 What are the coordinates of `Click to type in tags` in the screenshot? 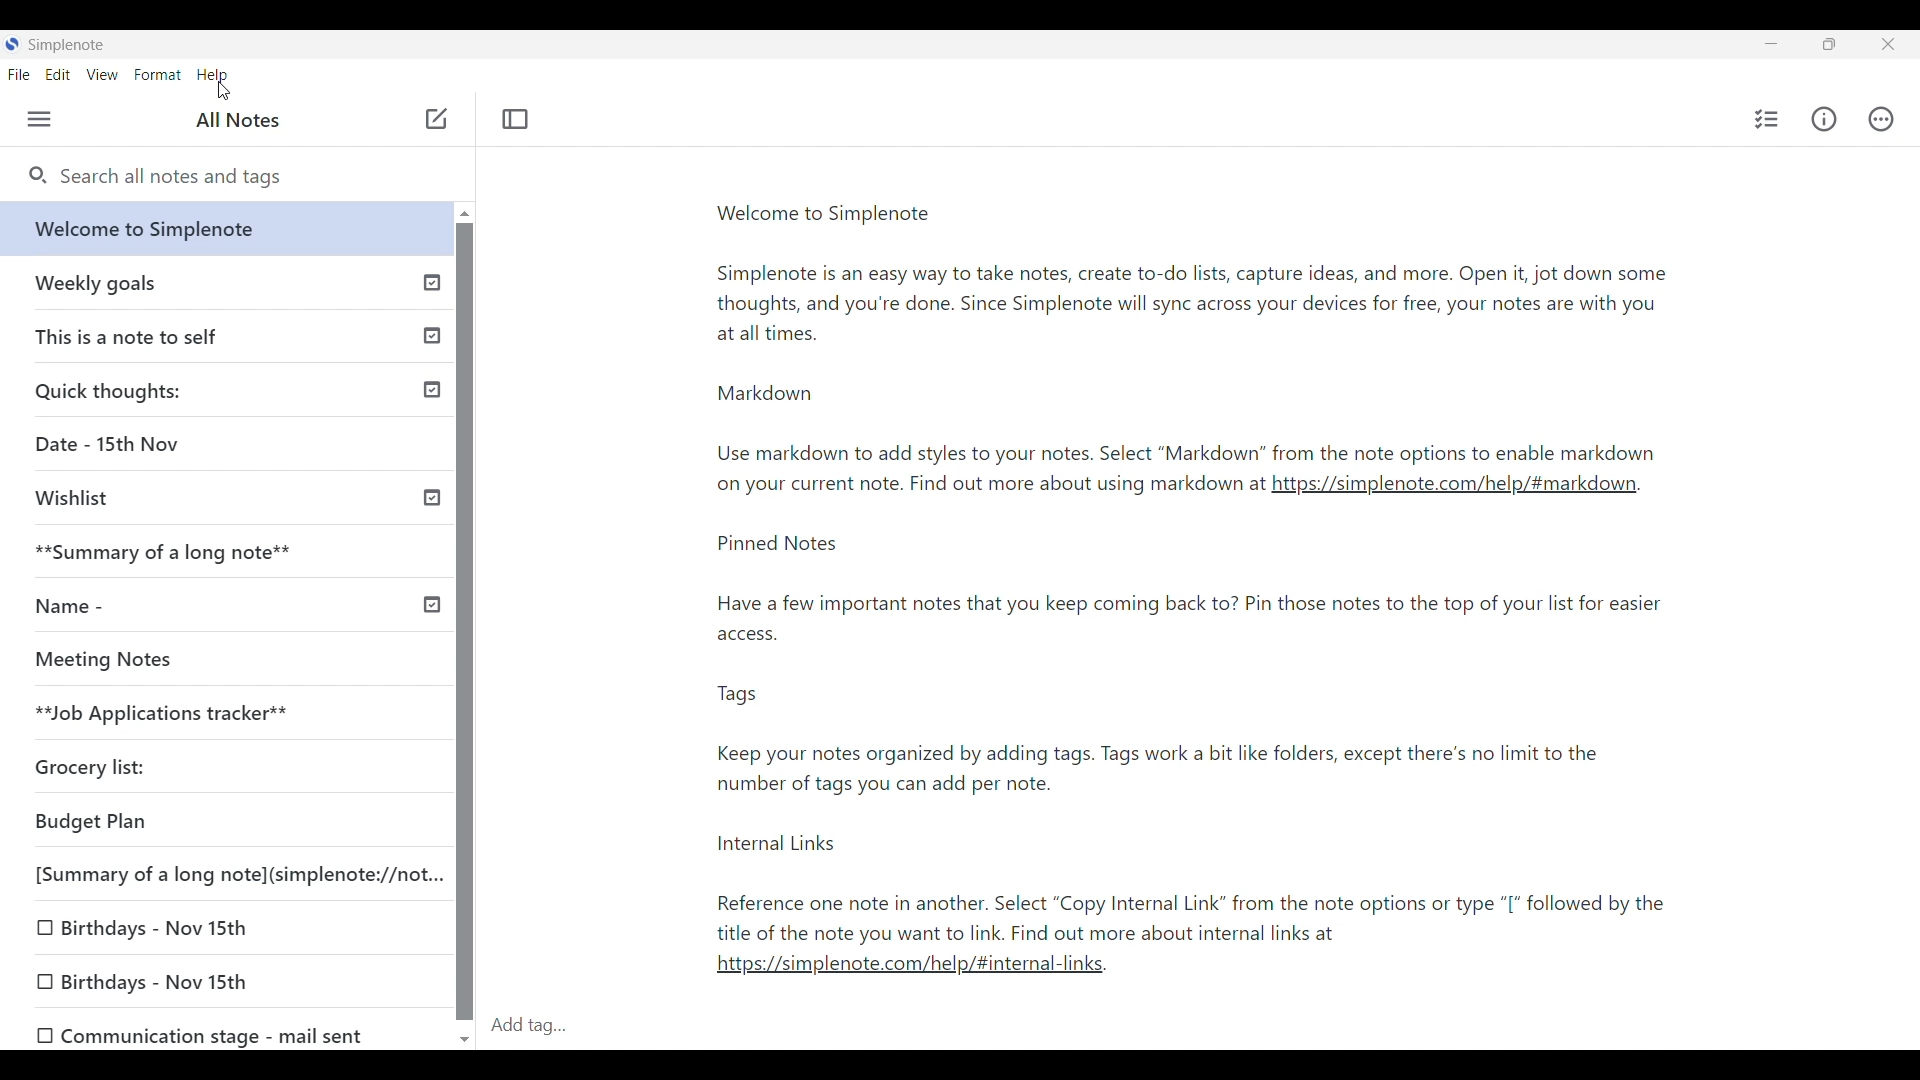 It's located at (1202, 1027).